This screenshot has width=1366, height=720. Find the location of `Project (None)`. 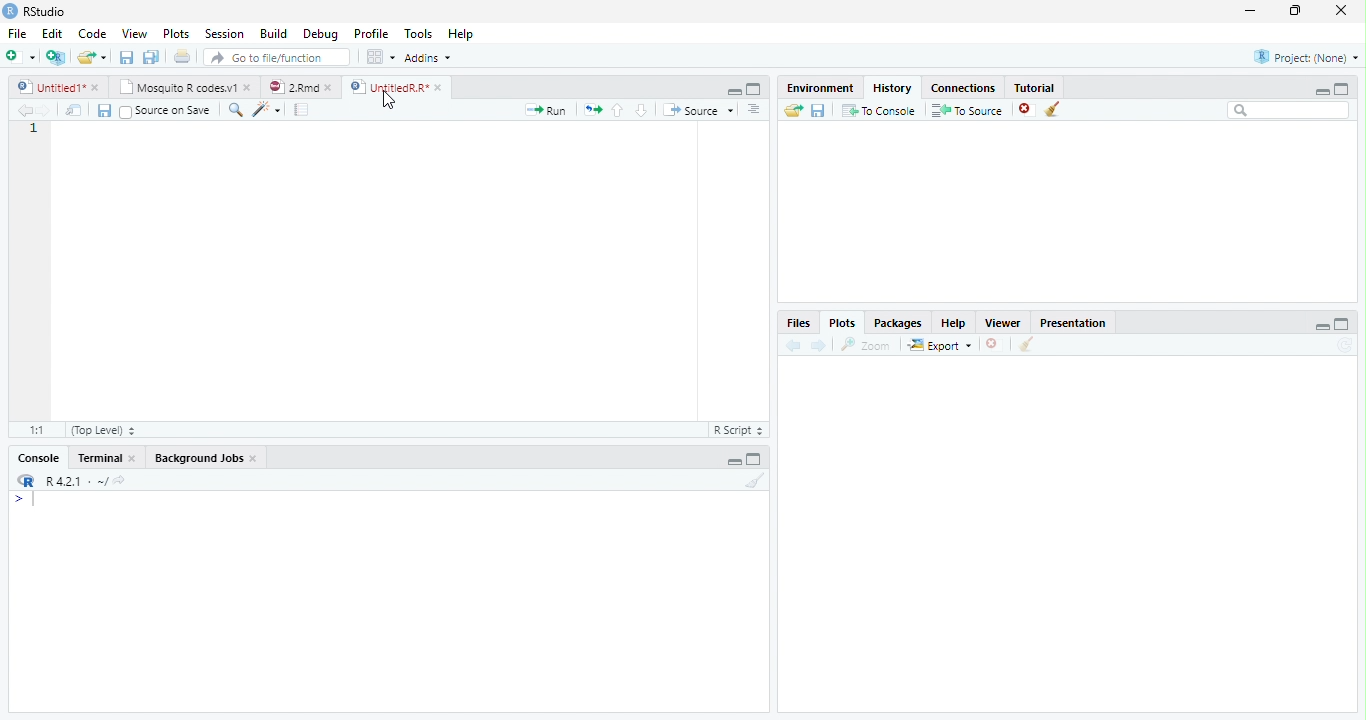

Project (None) is located at coordinates (1307, 57).